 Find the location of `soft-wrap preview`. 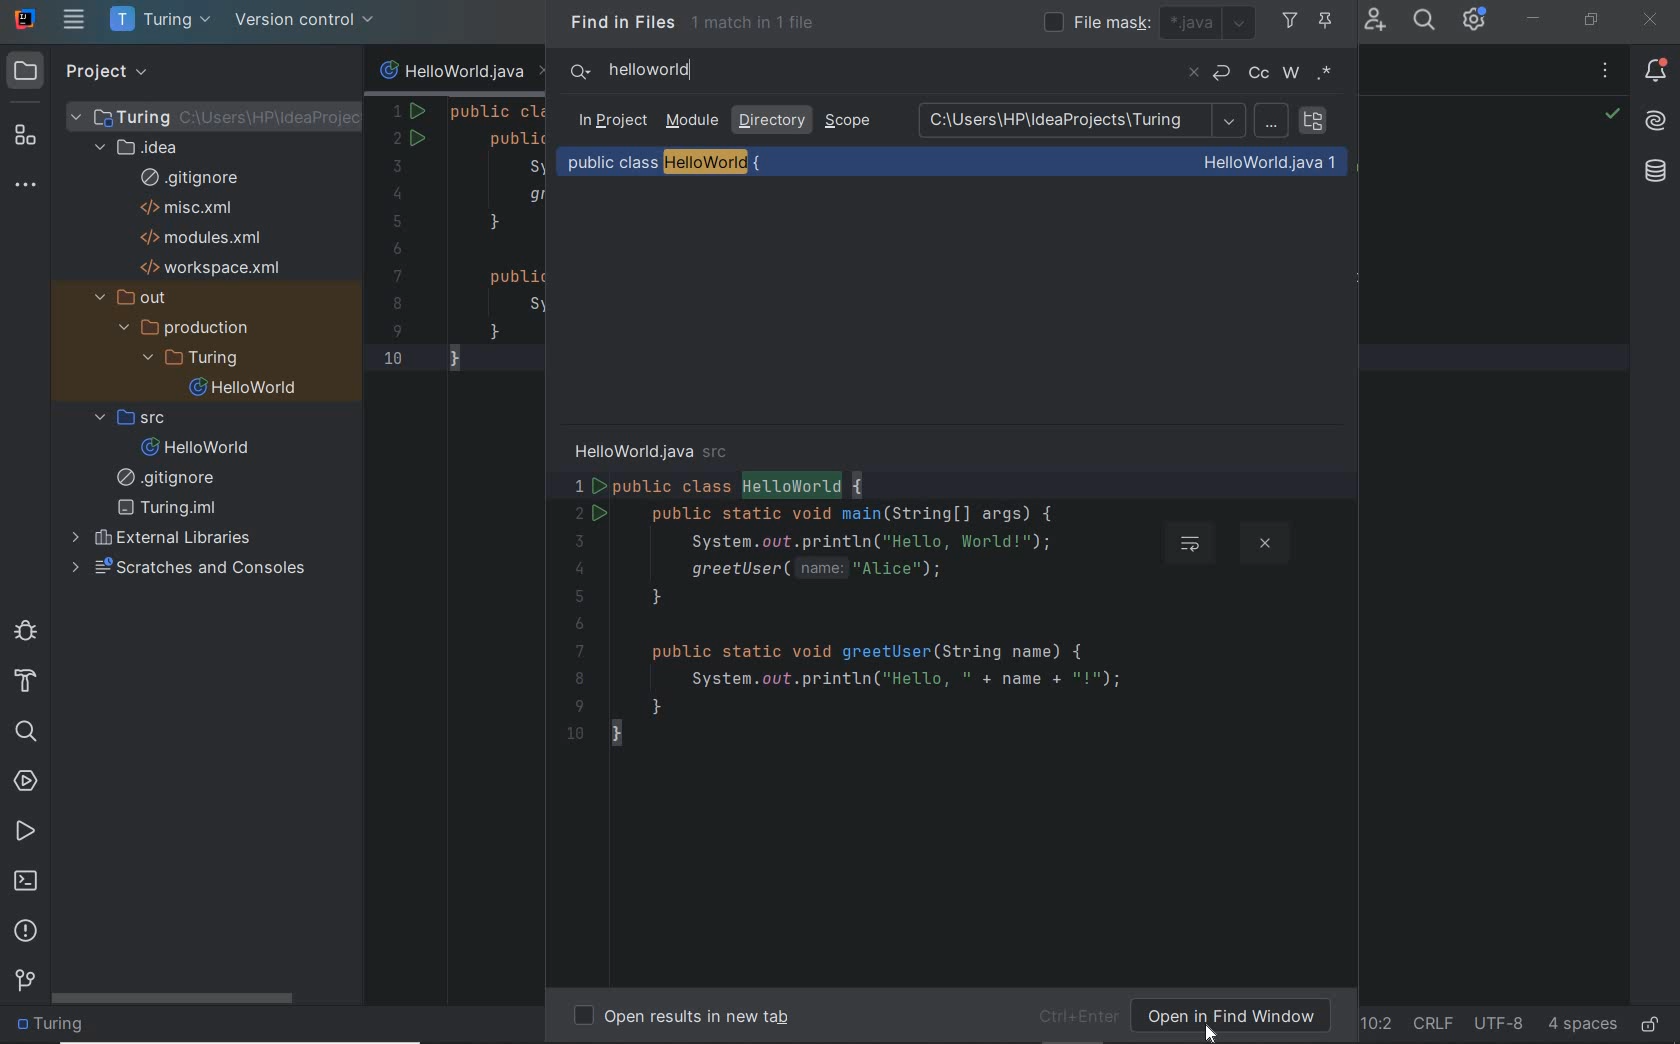

soft-wrap preview is located at coordinates (1190, 543).